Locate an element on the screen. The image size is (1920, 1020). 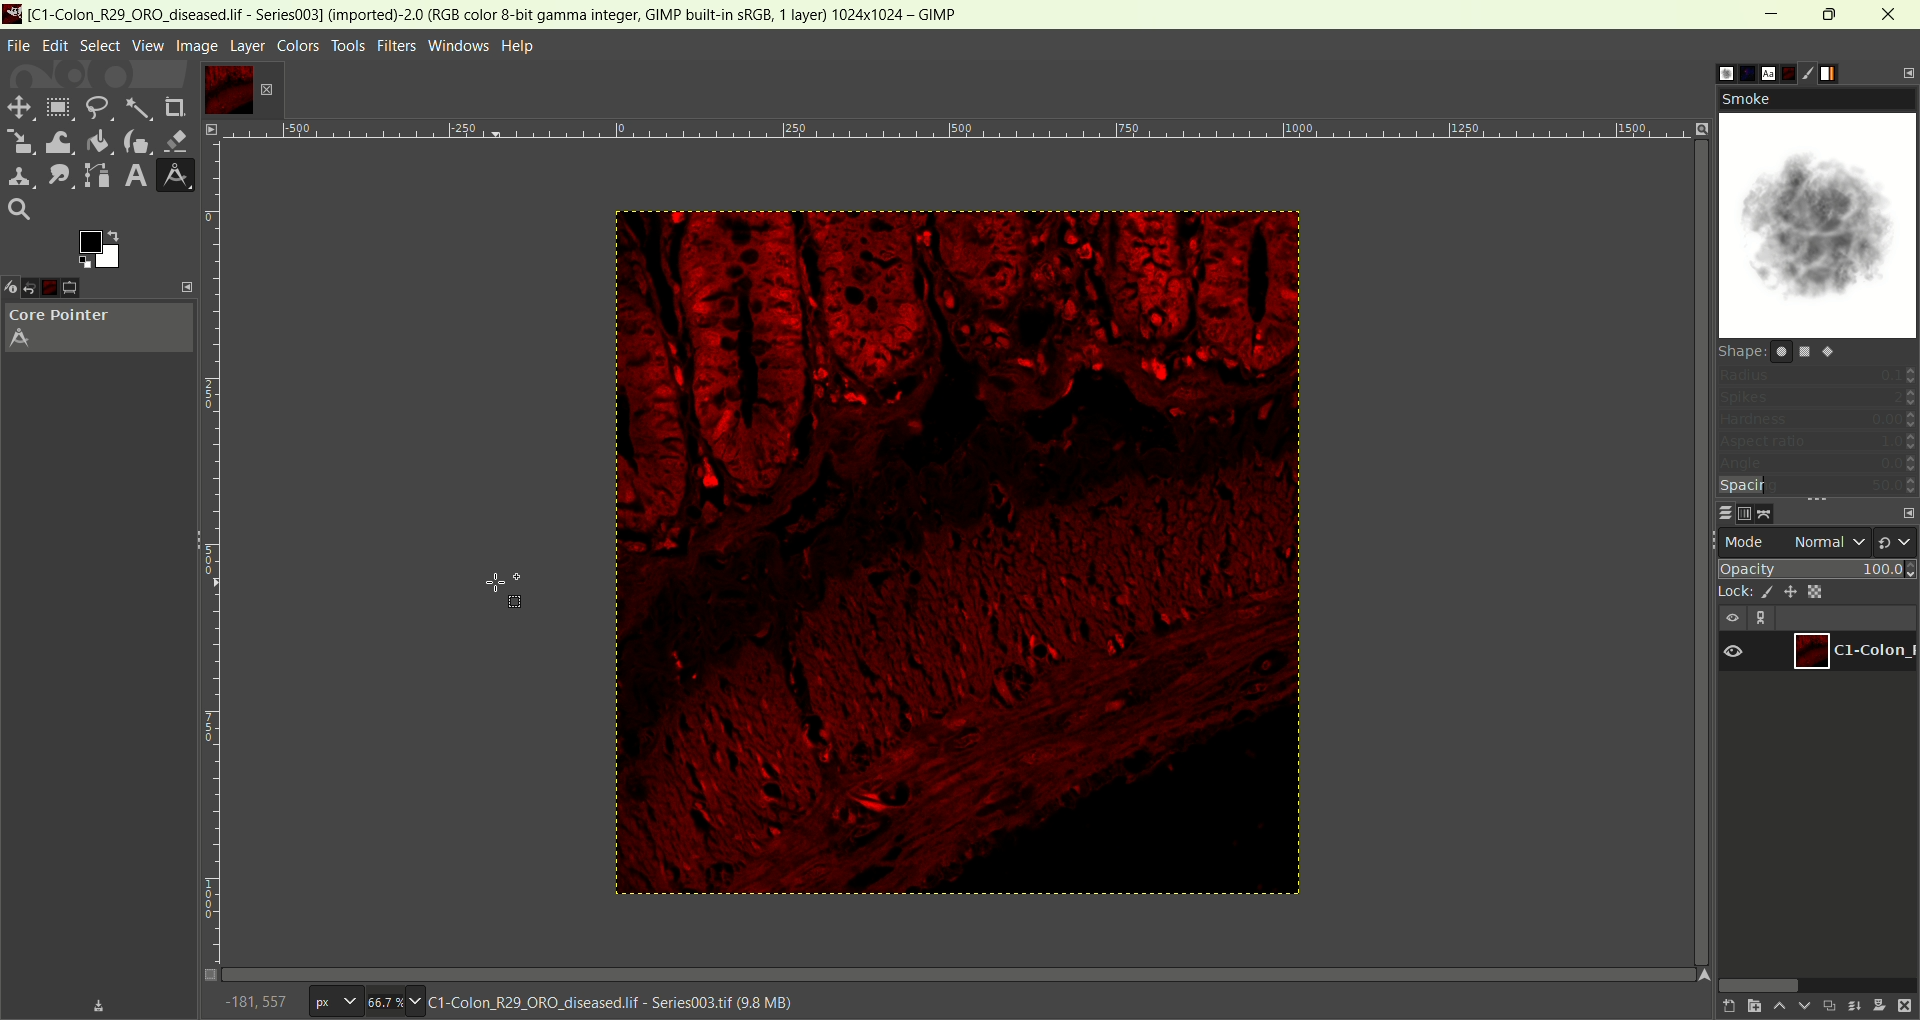
hardness is located at coordinates (1817, 421).